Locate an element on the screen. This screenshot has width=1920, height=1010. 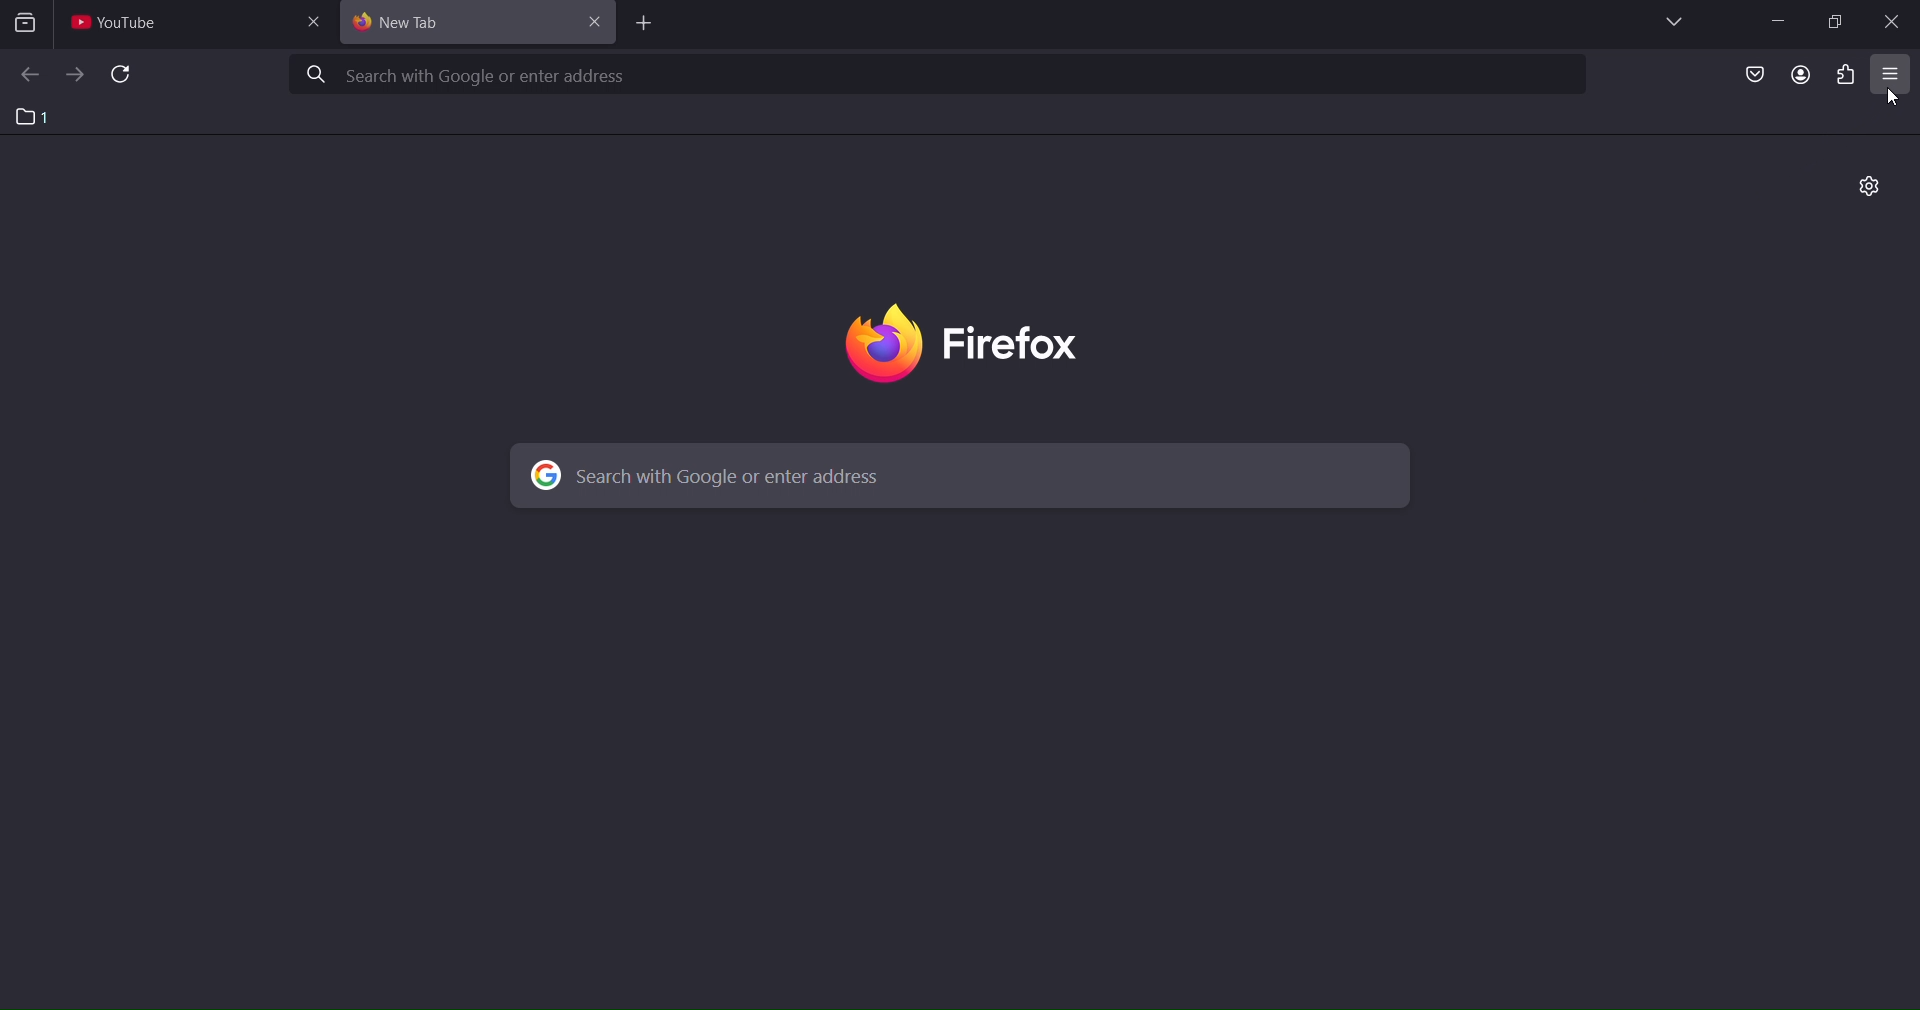
cursor is located at coordinates (1894, 98).